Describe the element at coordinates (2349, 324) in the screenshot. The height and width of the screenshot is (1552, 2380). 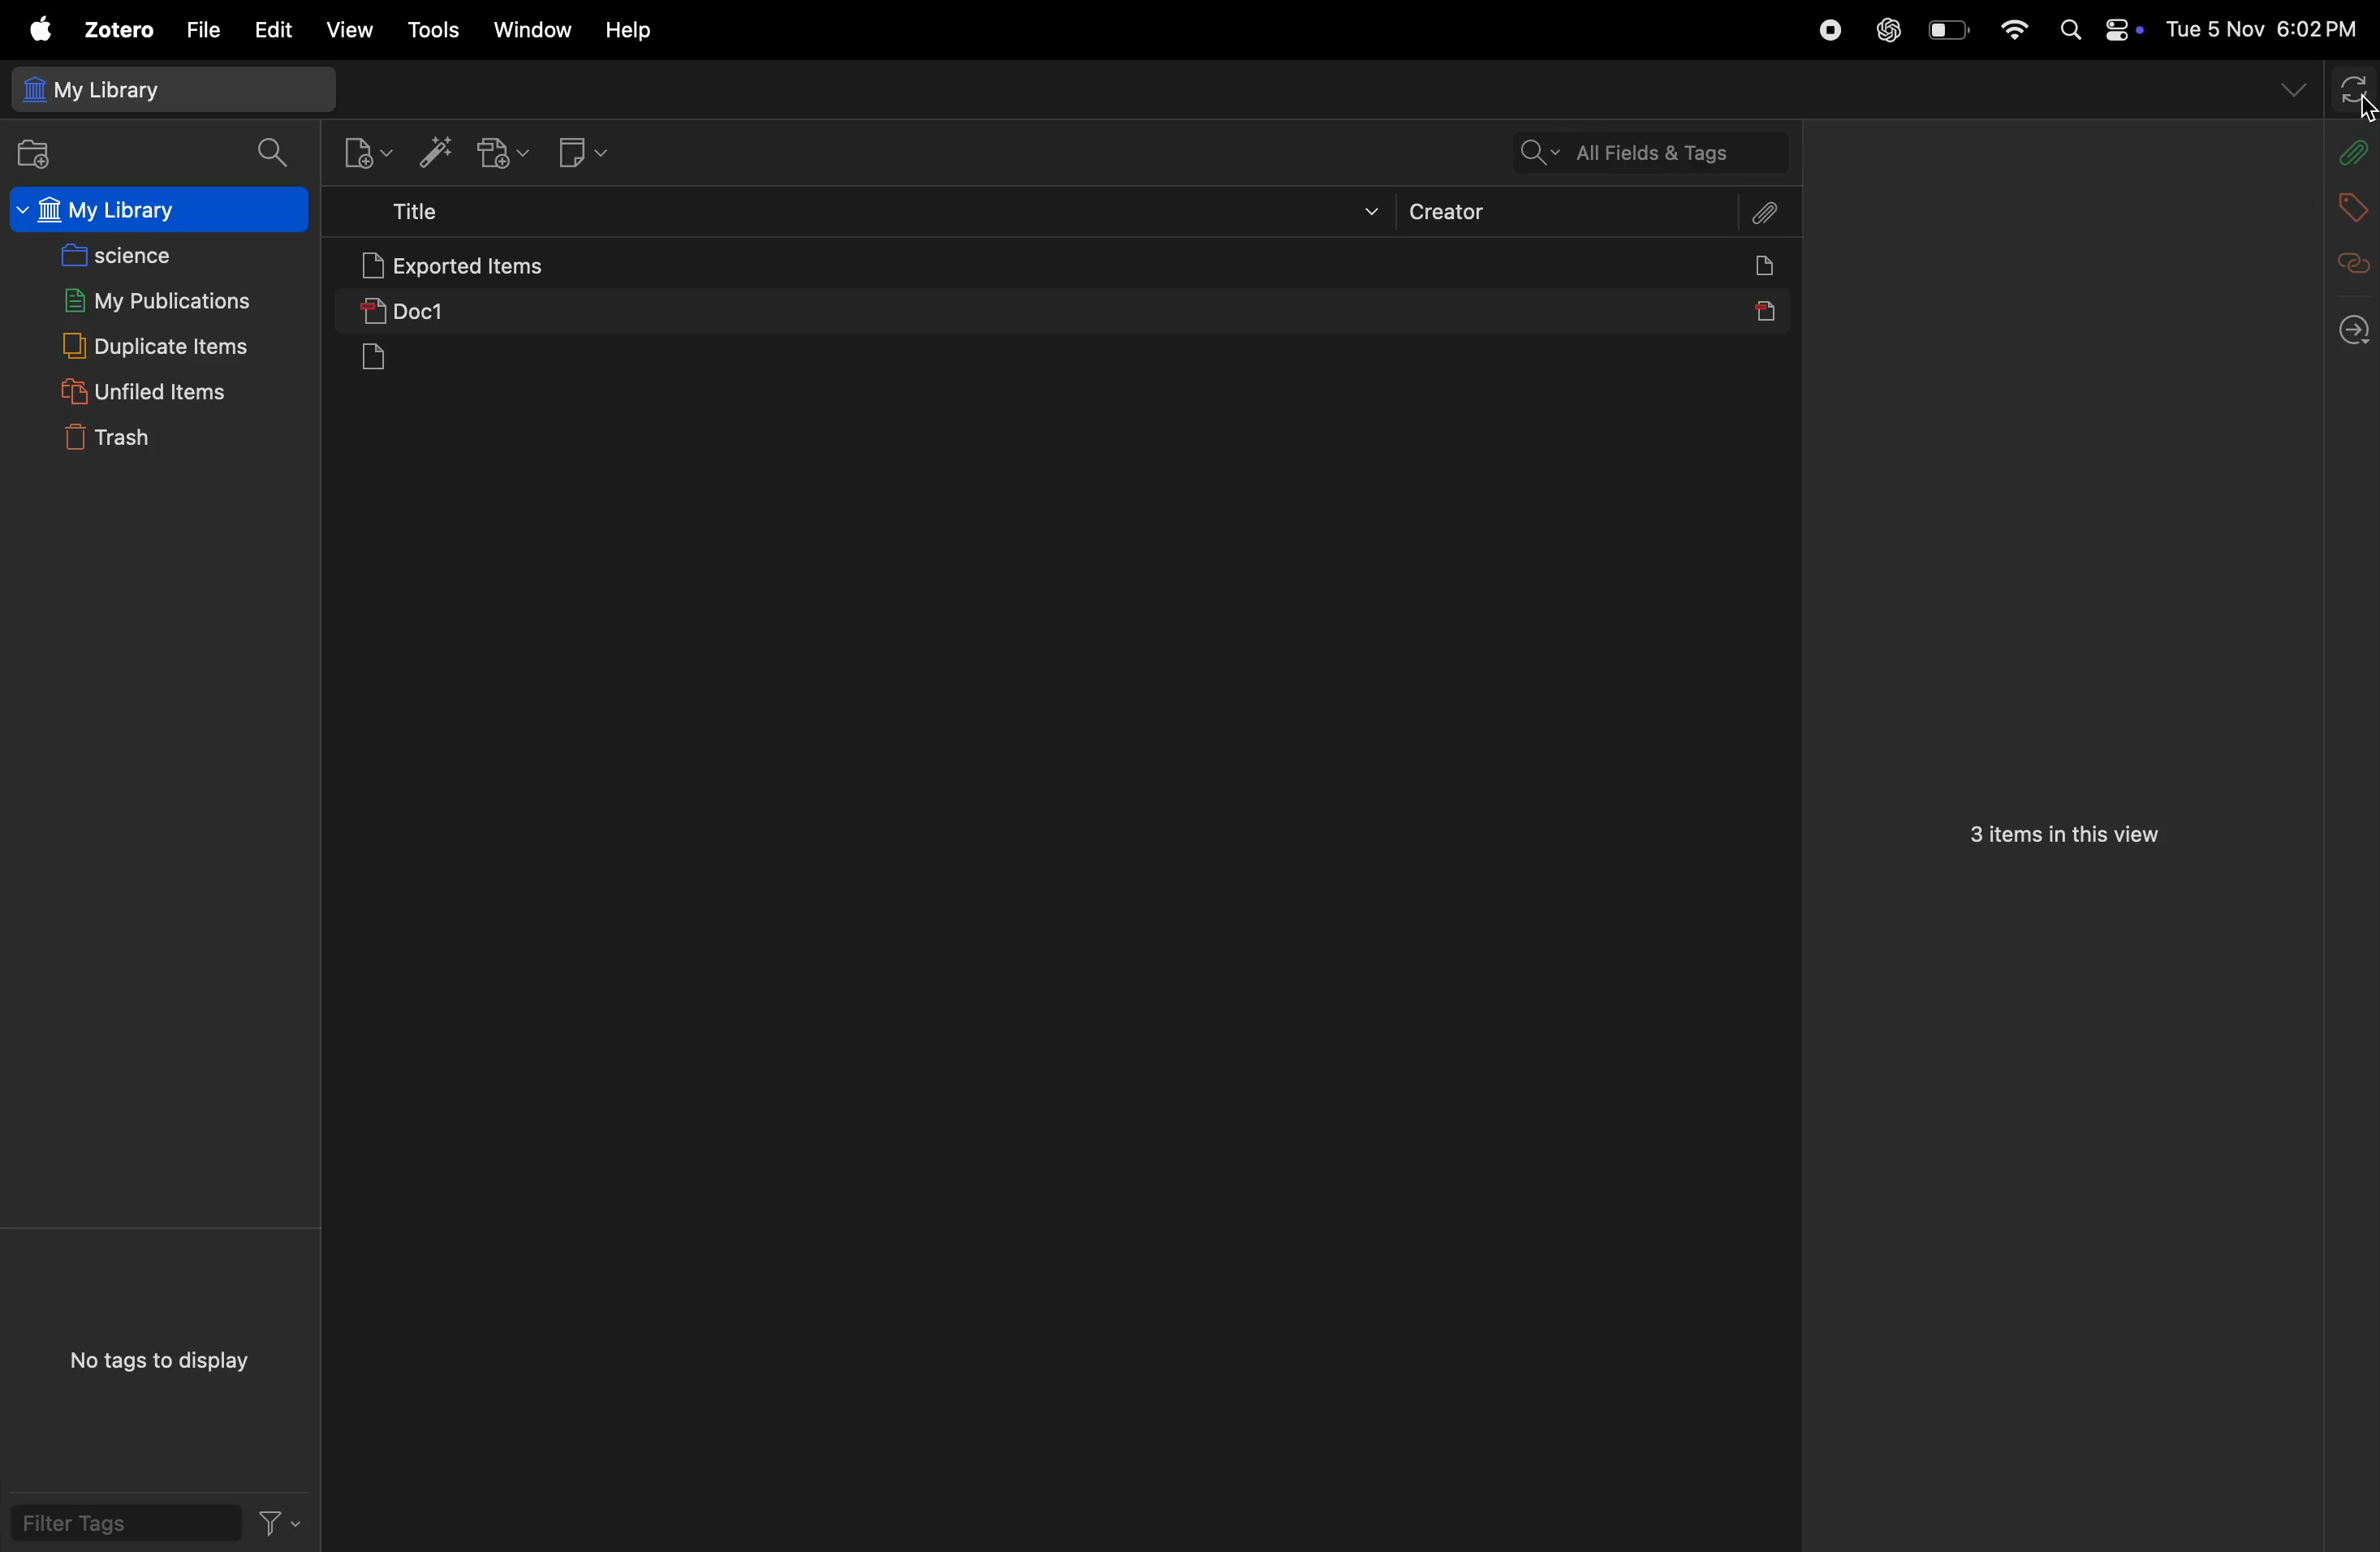
I see `back` at that location.